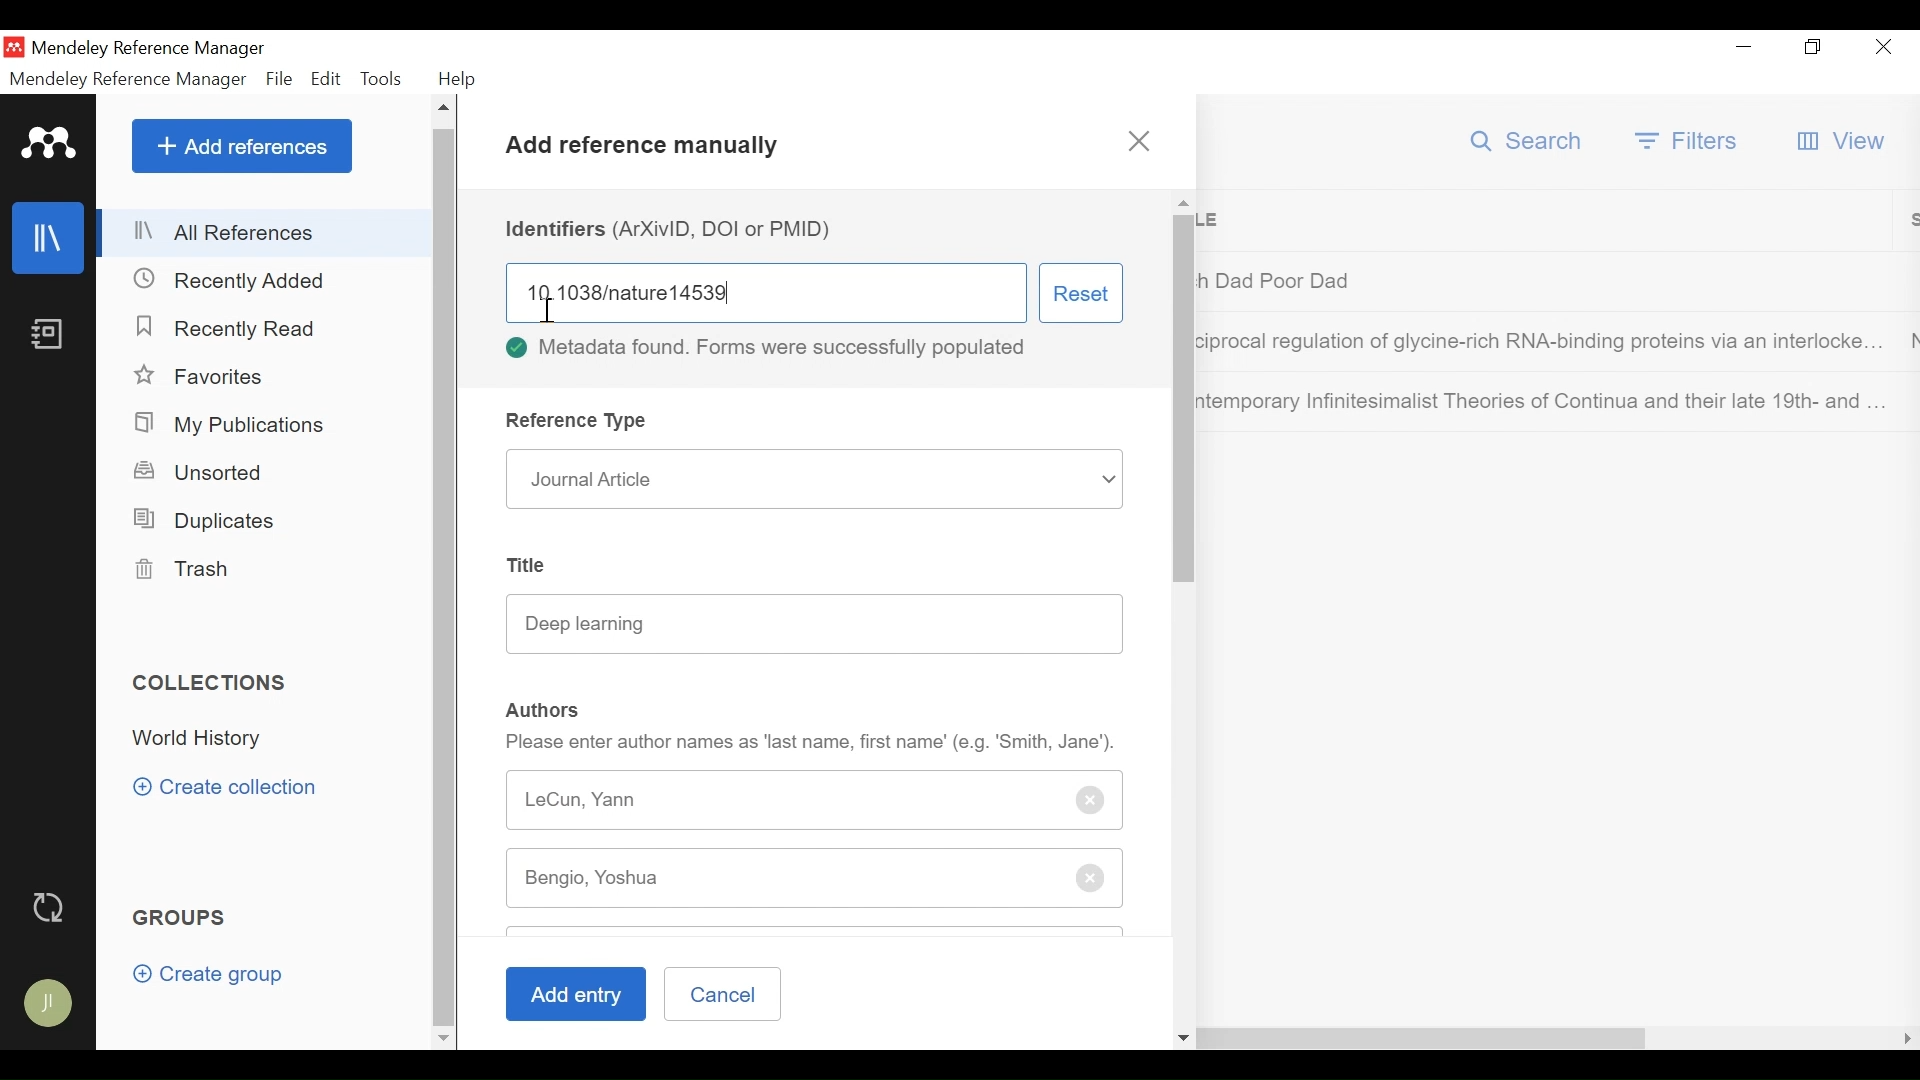 This screenshot has width=1920, height=1080. Describe the element at coordinates (326, 78) in the screenshot. I see `Edit ` at that location.